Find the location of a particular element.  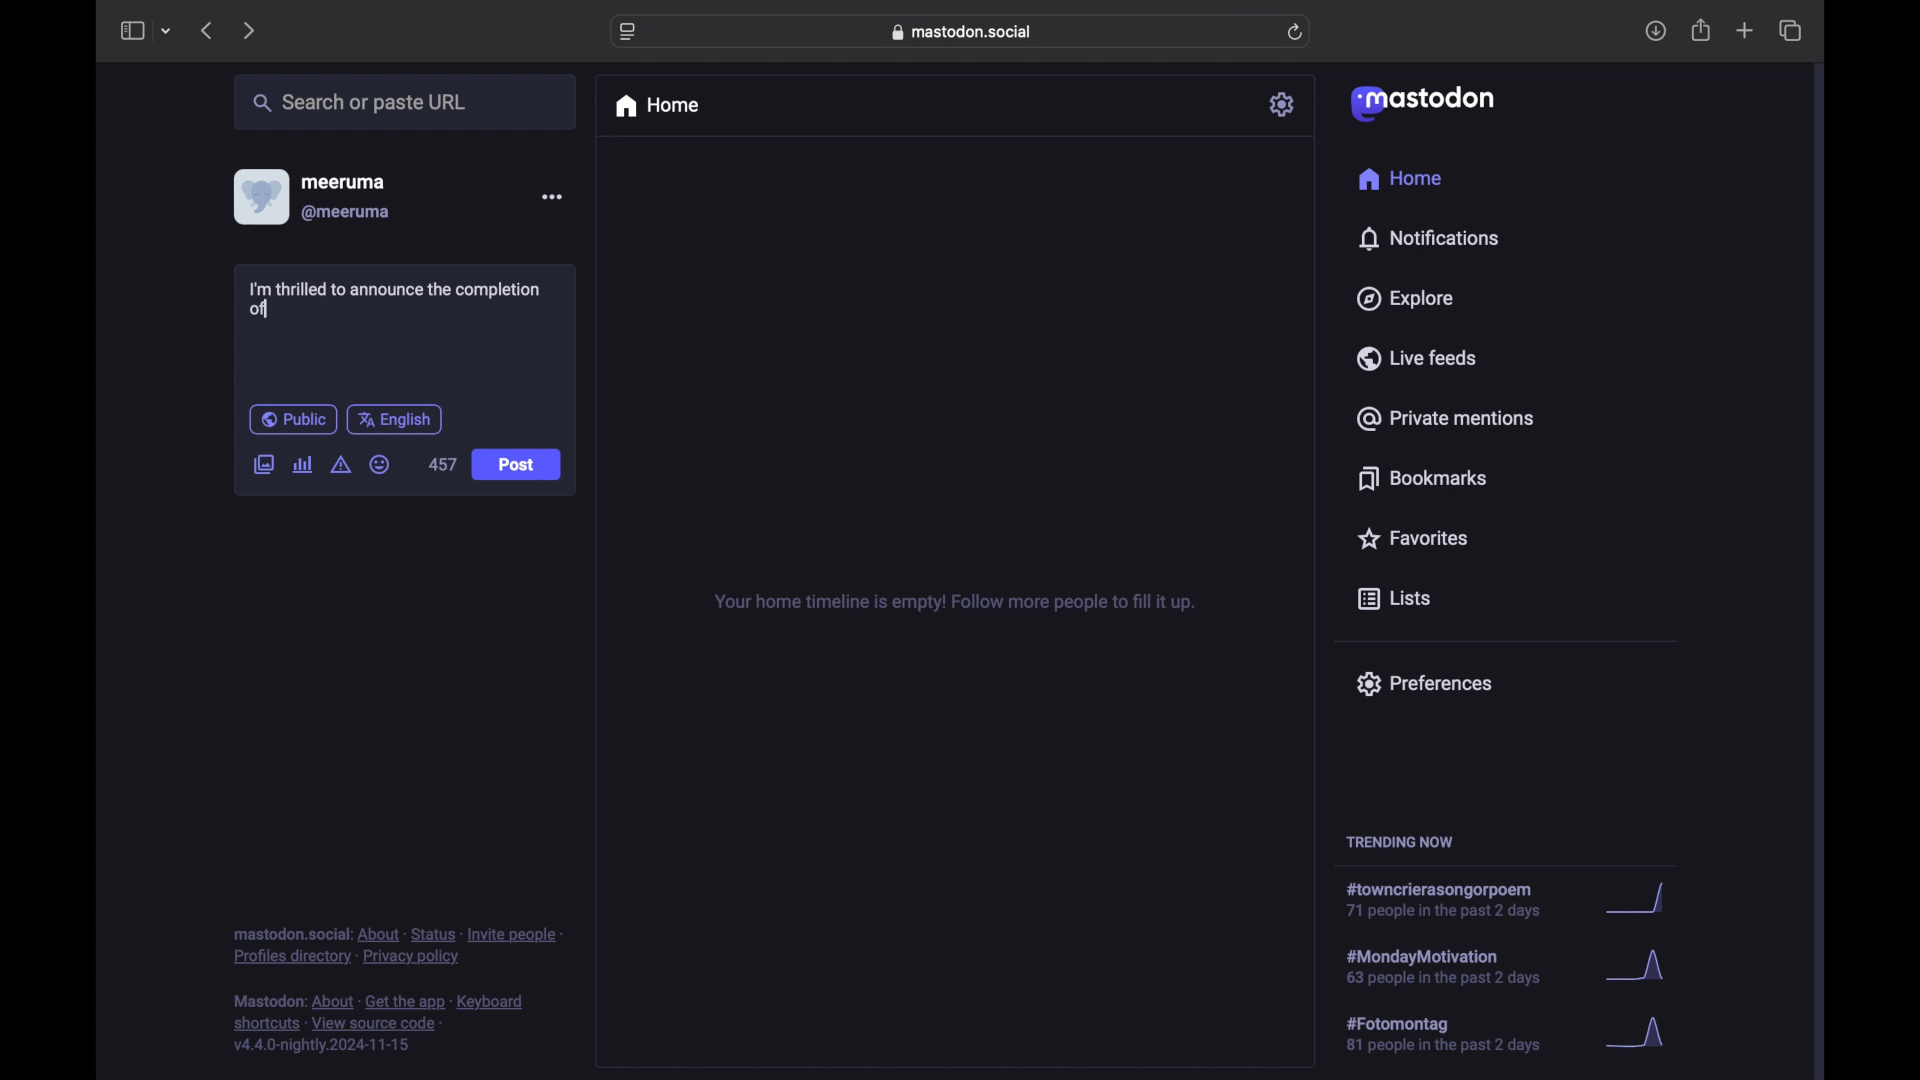

graph is located at coordinates (1642, 1034).